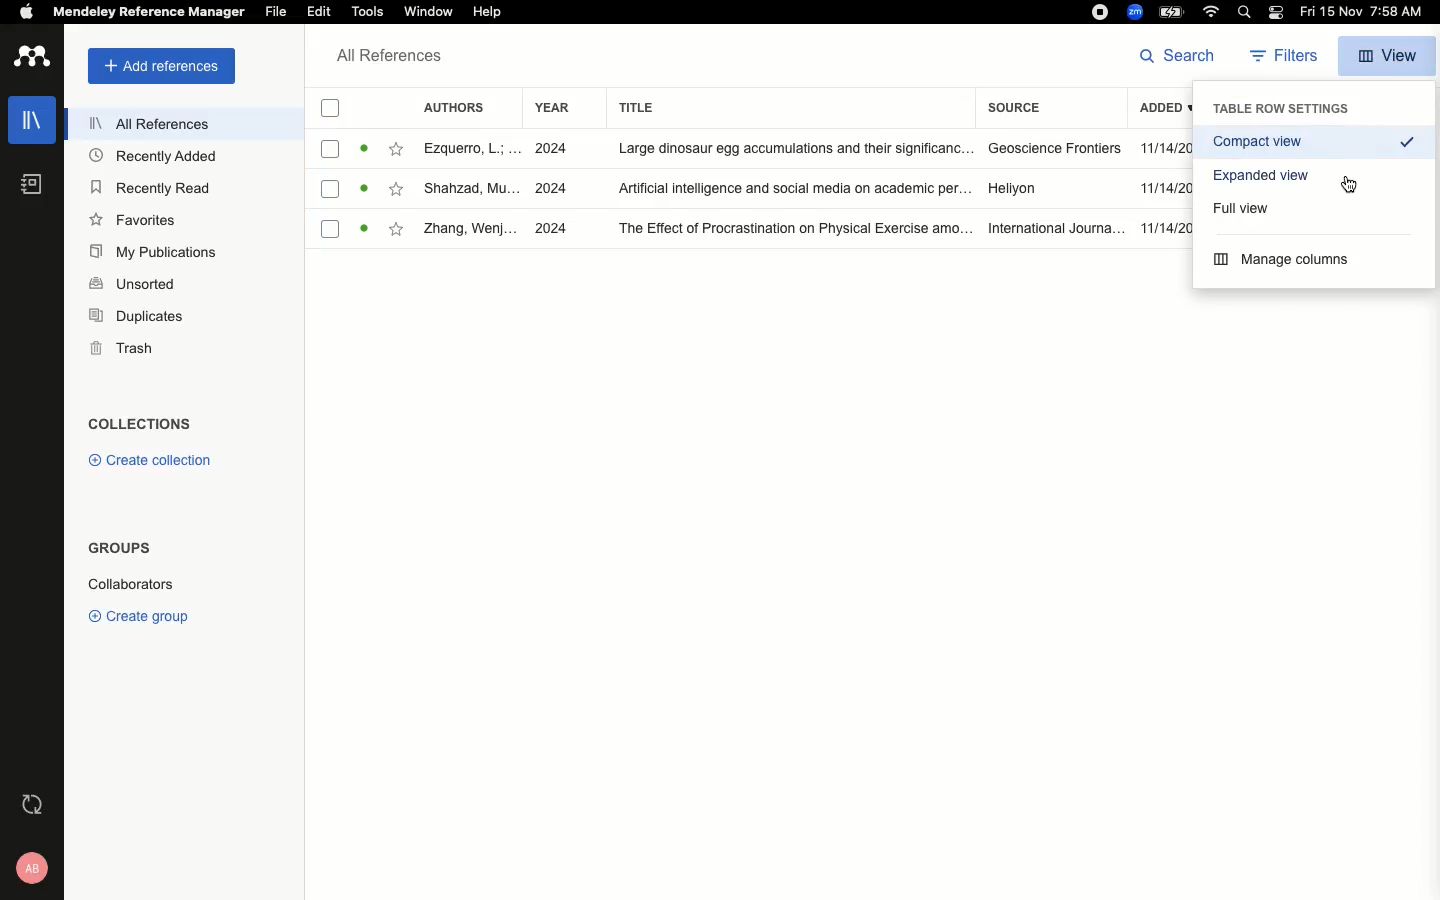 Image resolution: width=1440 pixels, height=900 pixels. I want to click on Internet, so click(1211, 13).